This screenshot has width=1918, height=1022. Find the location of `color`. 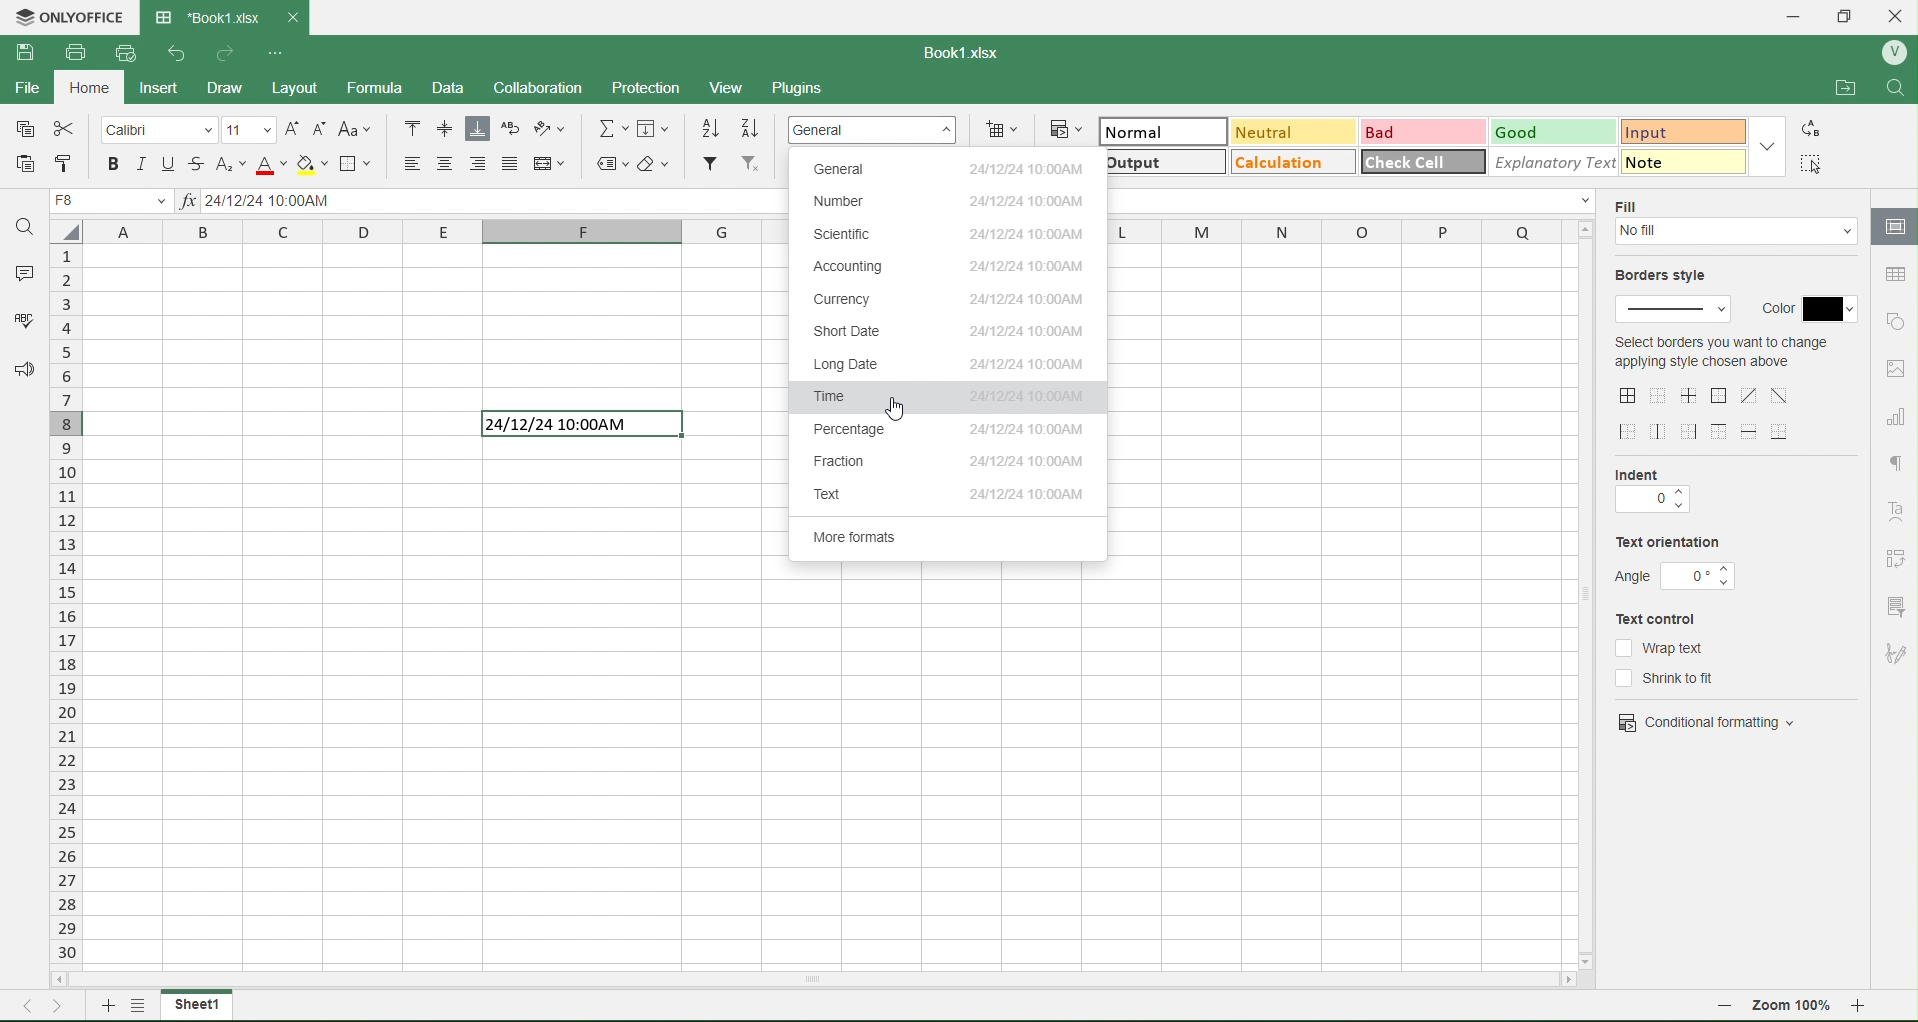

color is located at coordinates (1808, 304).